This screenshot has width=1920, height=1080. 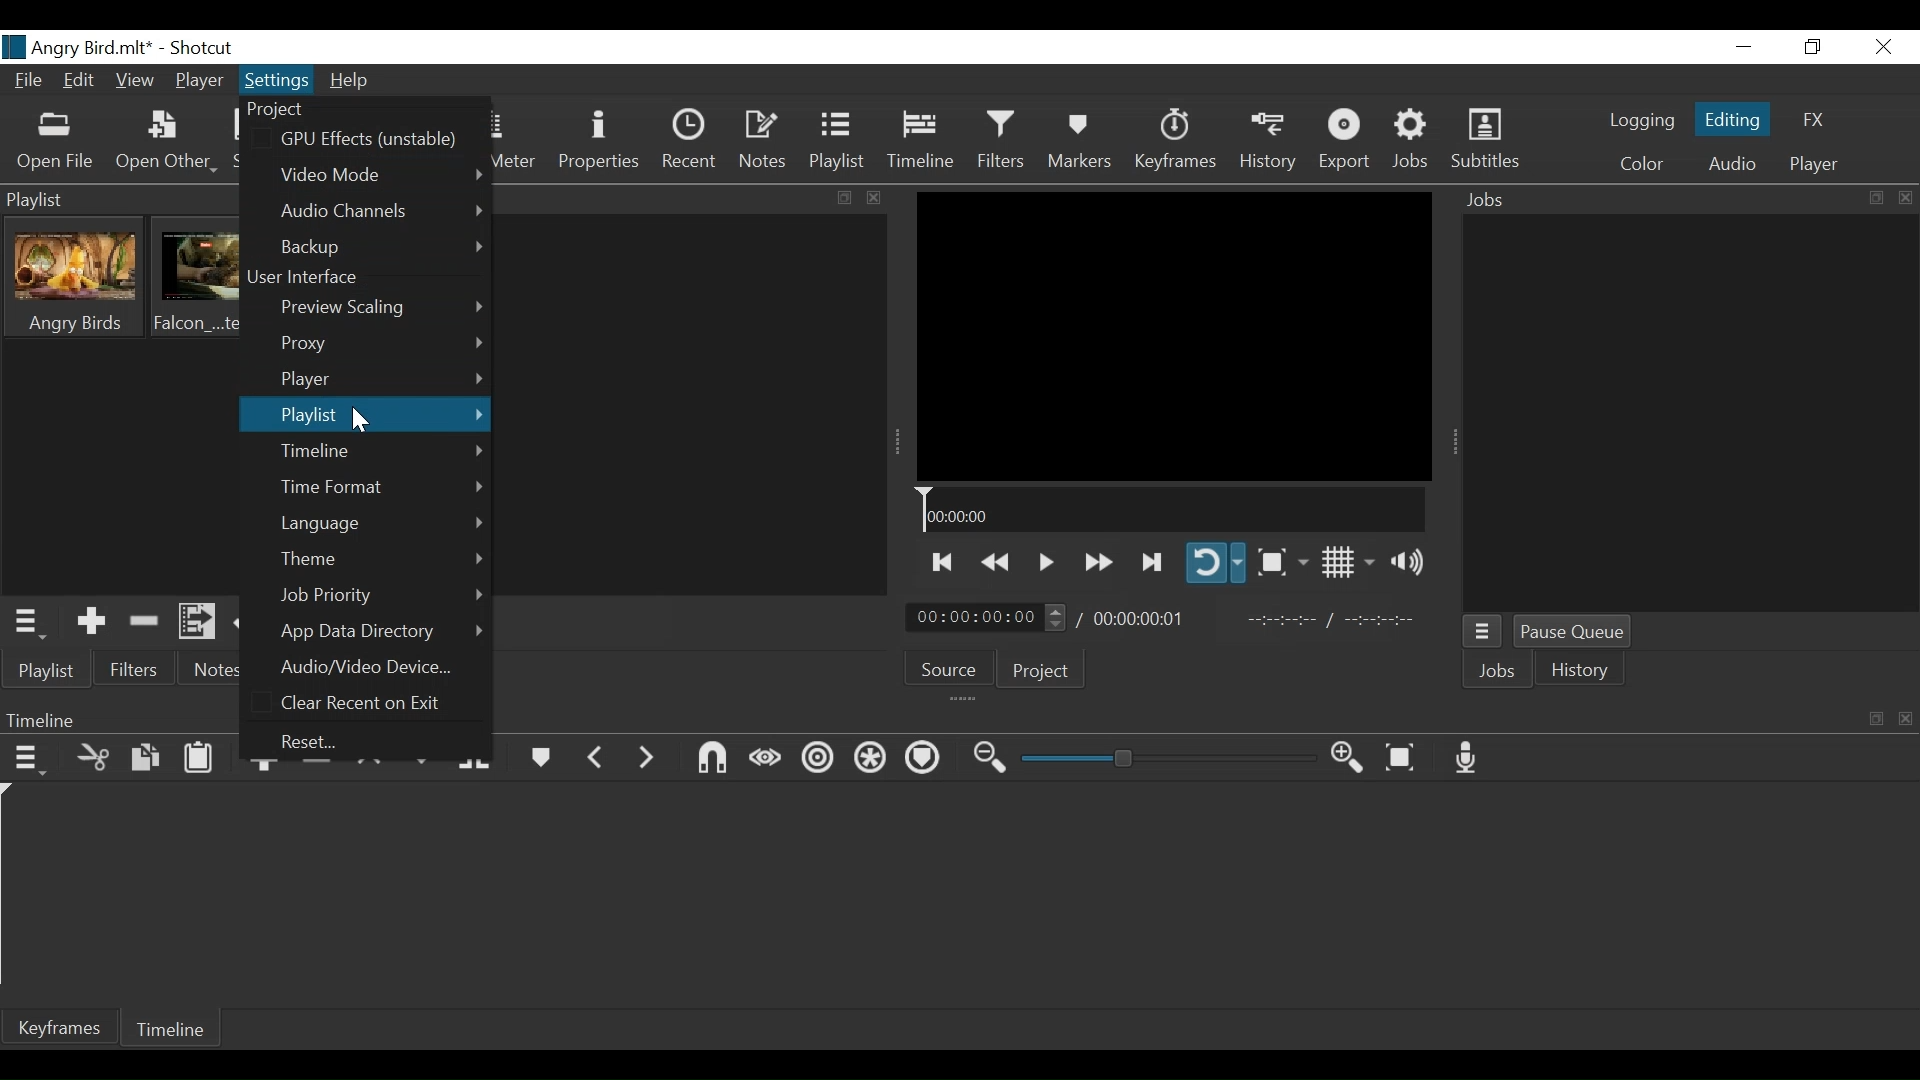 I want to click on In point, so click(x=1334, y=622).